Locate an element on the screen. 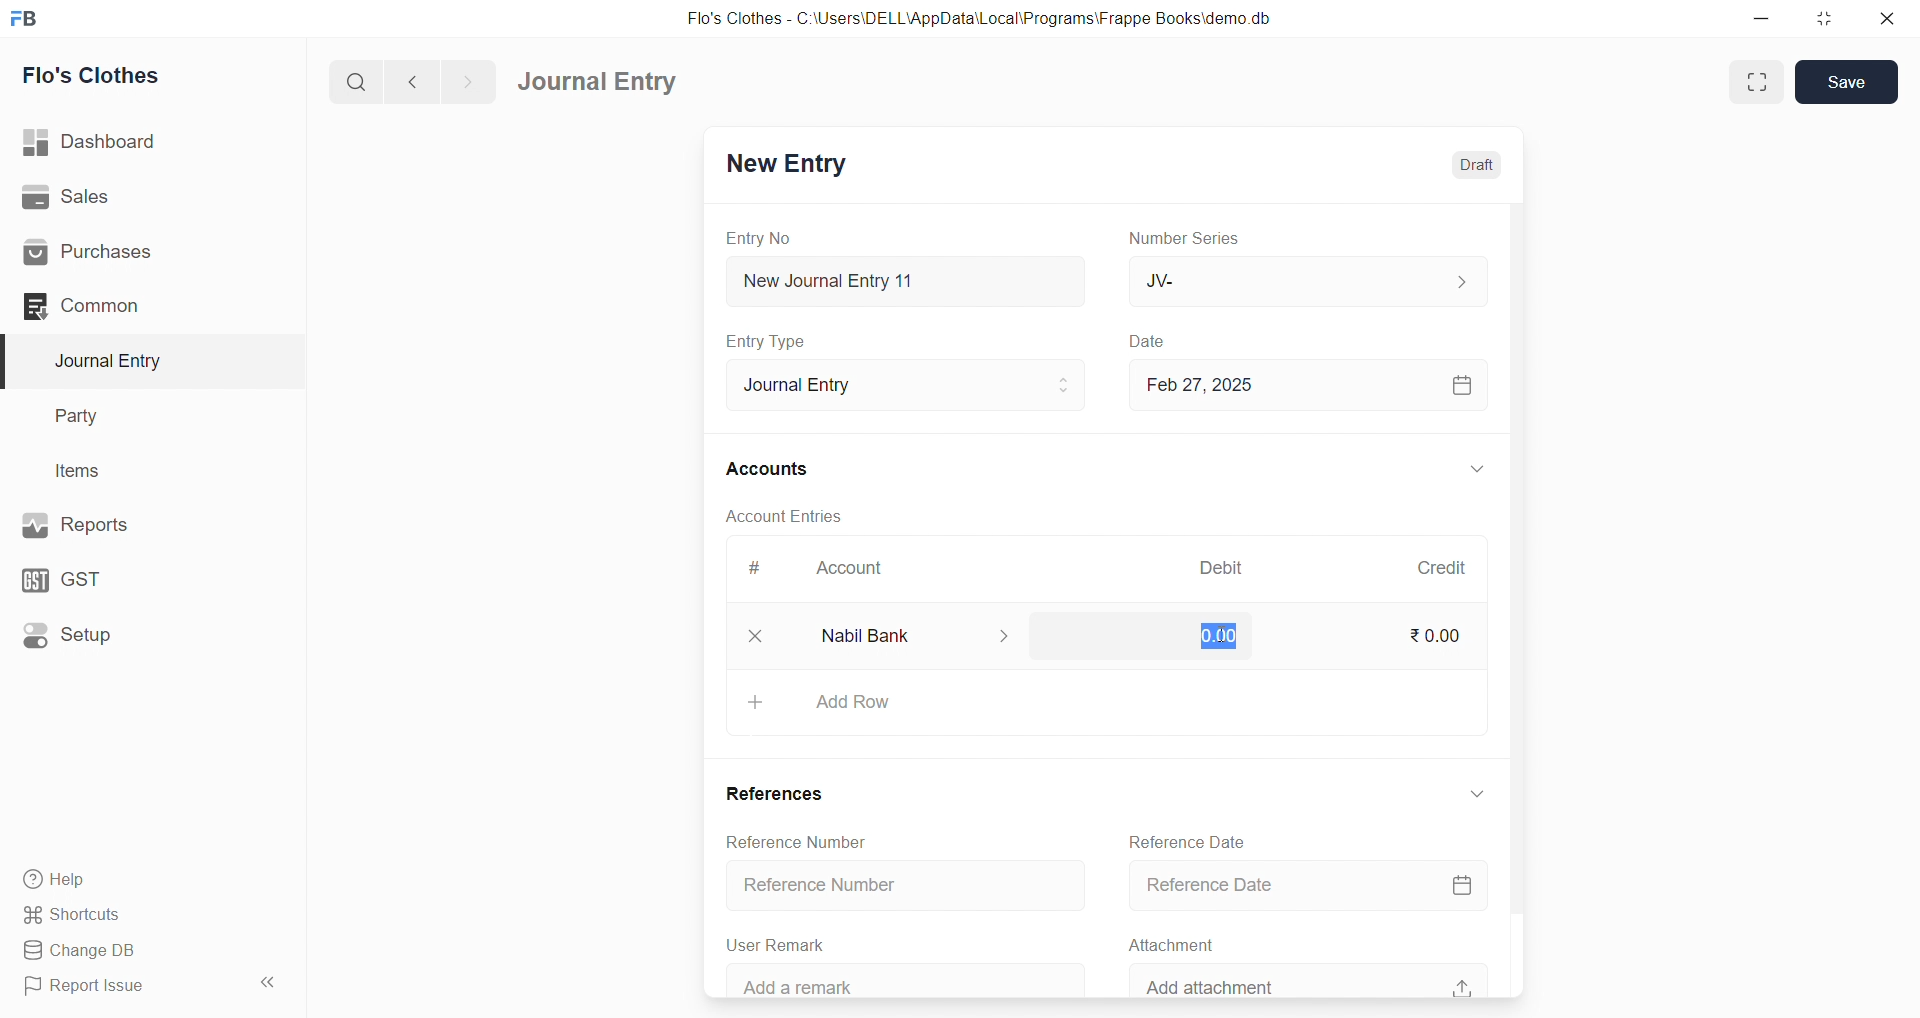 The image size is (1920, 1018). | Dashboard is located at coordinates (109, 143).